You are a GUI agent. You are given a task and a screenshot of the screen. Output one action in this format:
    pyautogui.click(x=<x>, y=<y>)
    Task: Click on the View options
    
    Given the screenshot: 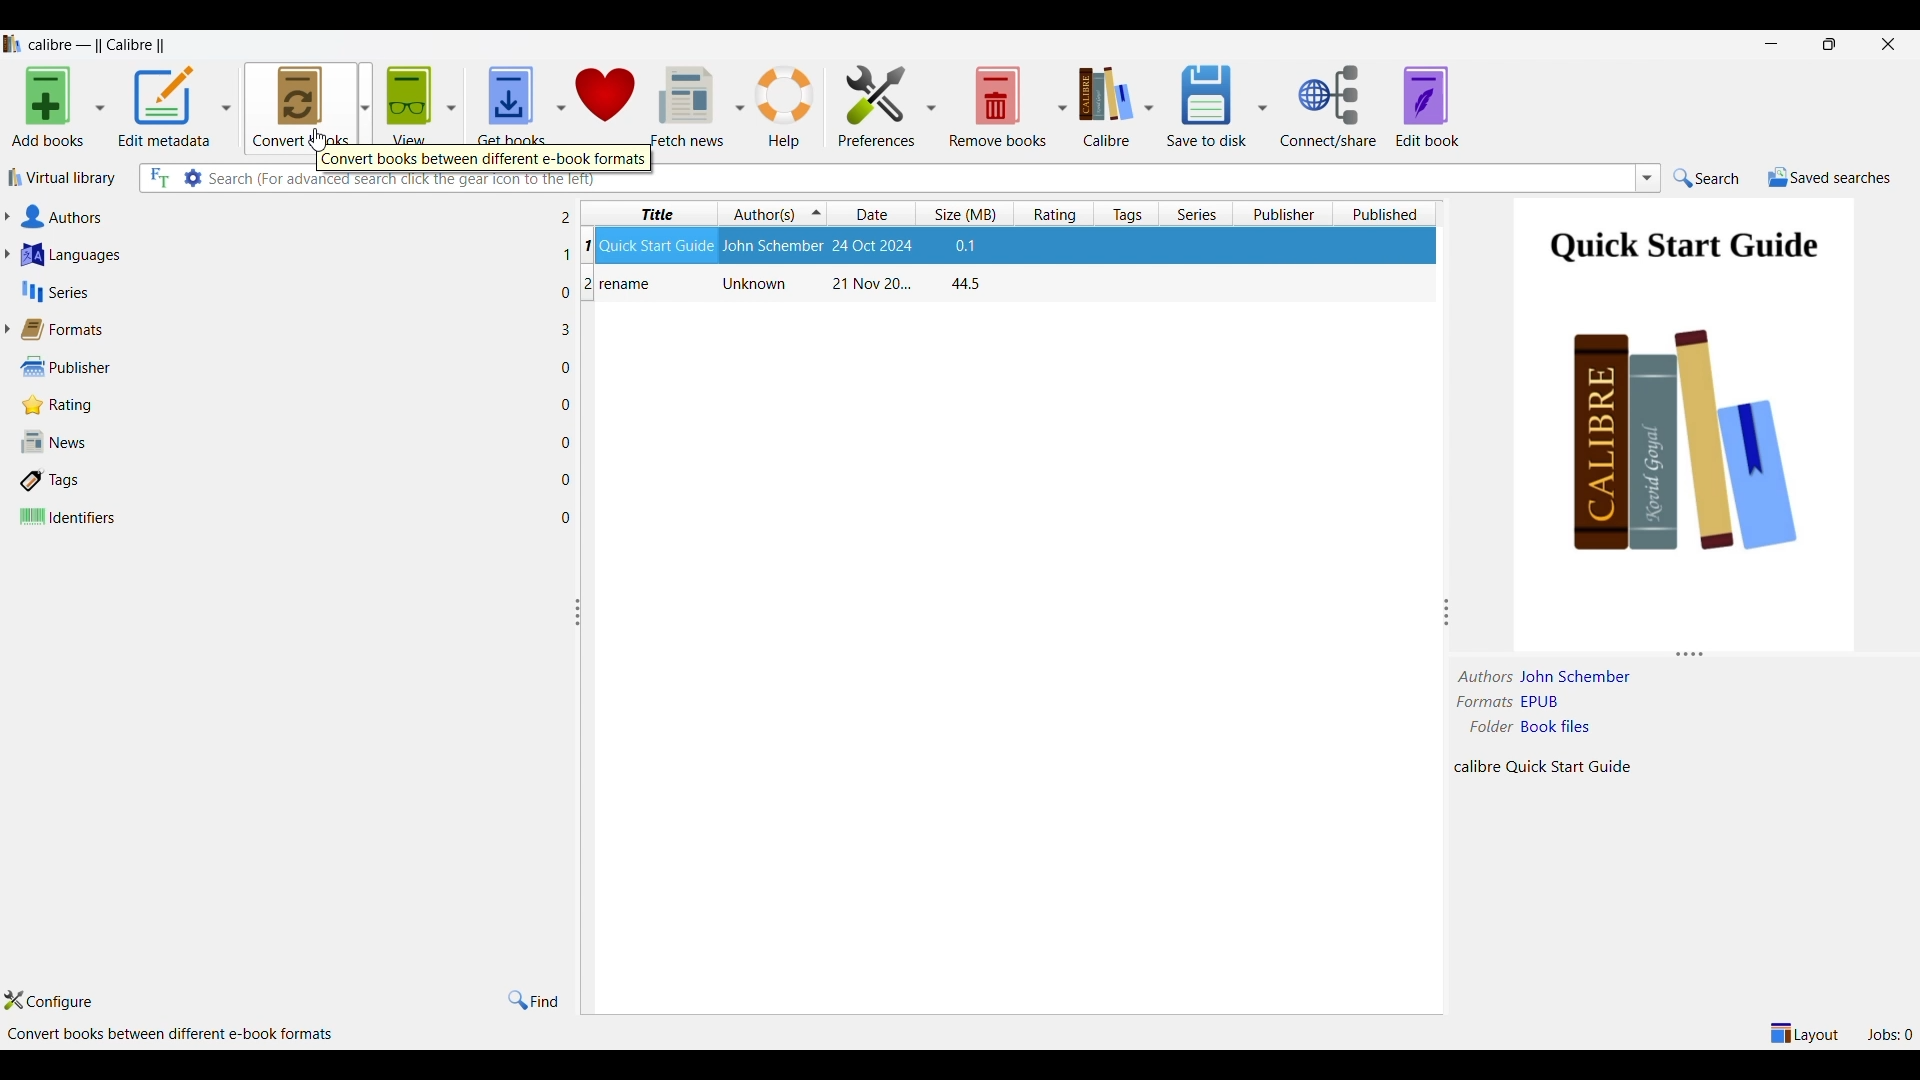 What is the action you would take?
    pyautogui.click(x=450, y=107)
    